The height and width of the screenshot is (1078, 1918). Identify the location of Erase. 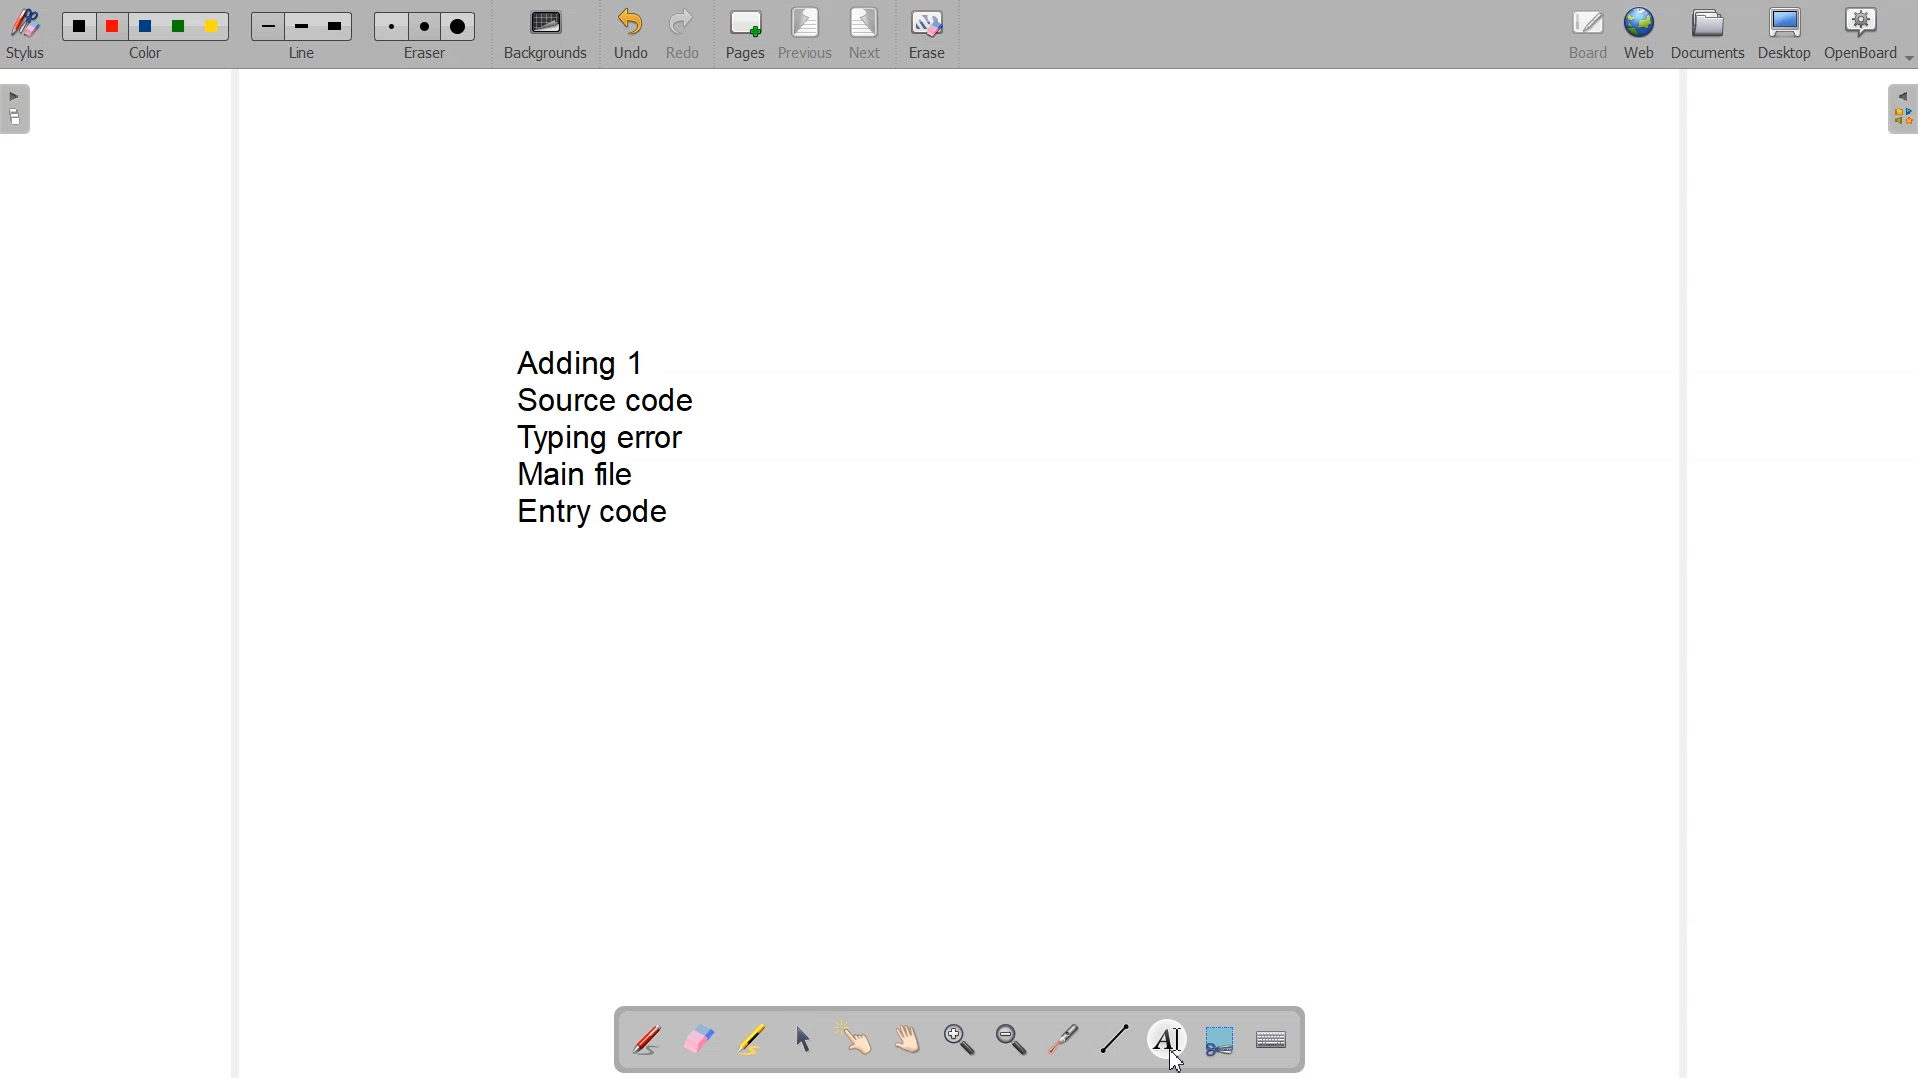
(927, 32).